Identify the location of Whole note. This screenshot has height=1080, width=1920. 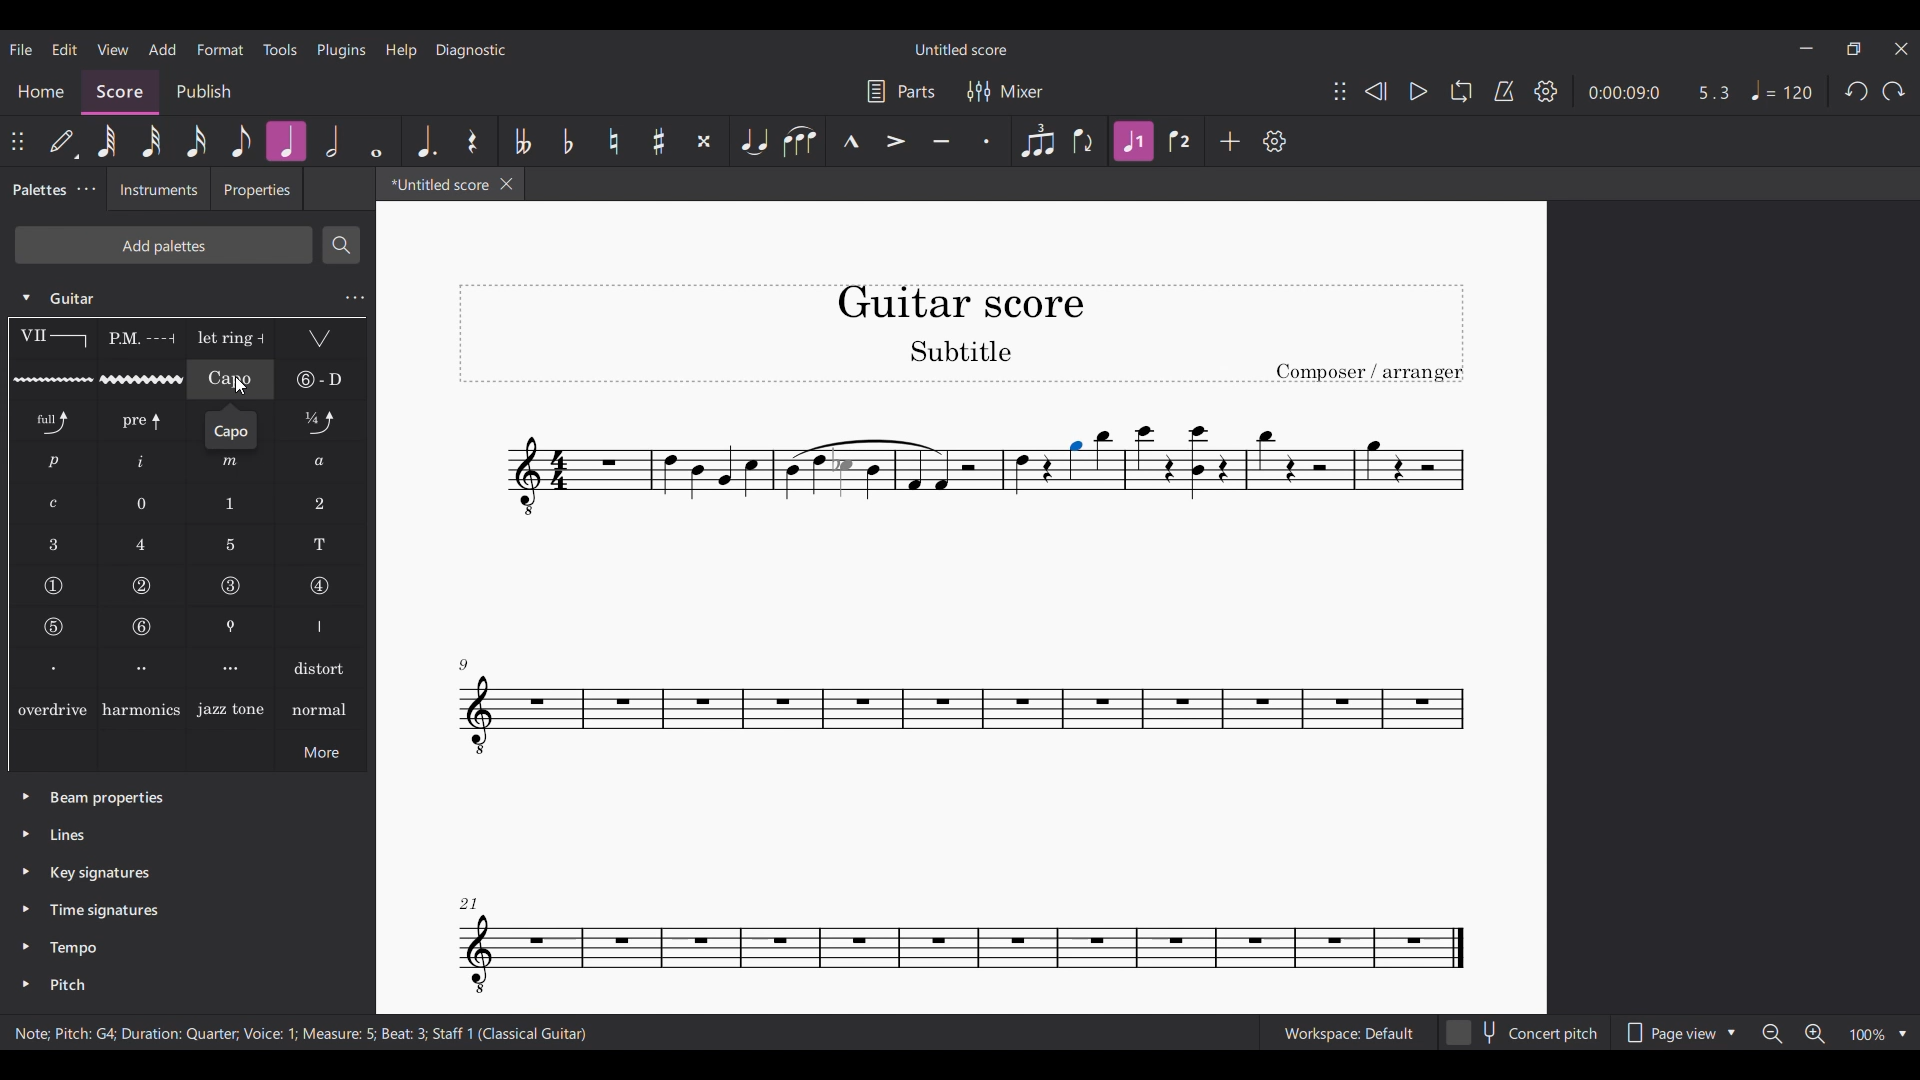
(376, 141).